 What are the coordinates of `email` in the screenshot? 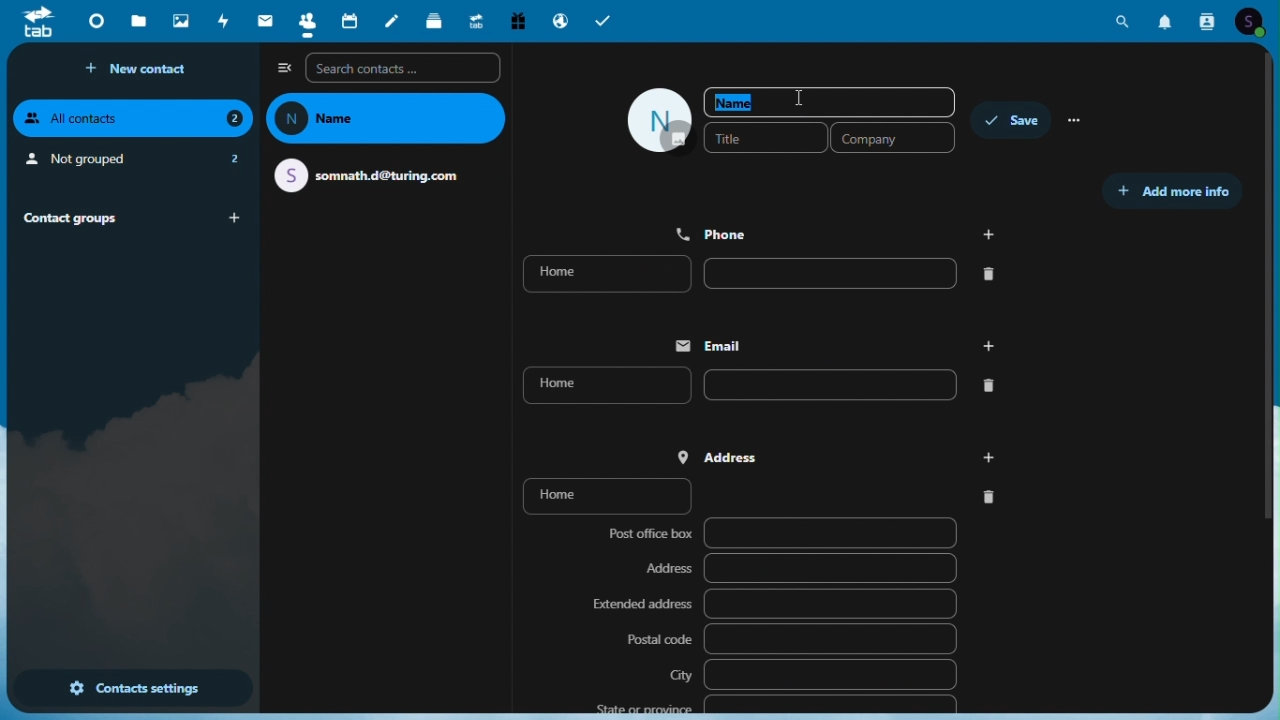 It's located at (375, 174).